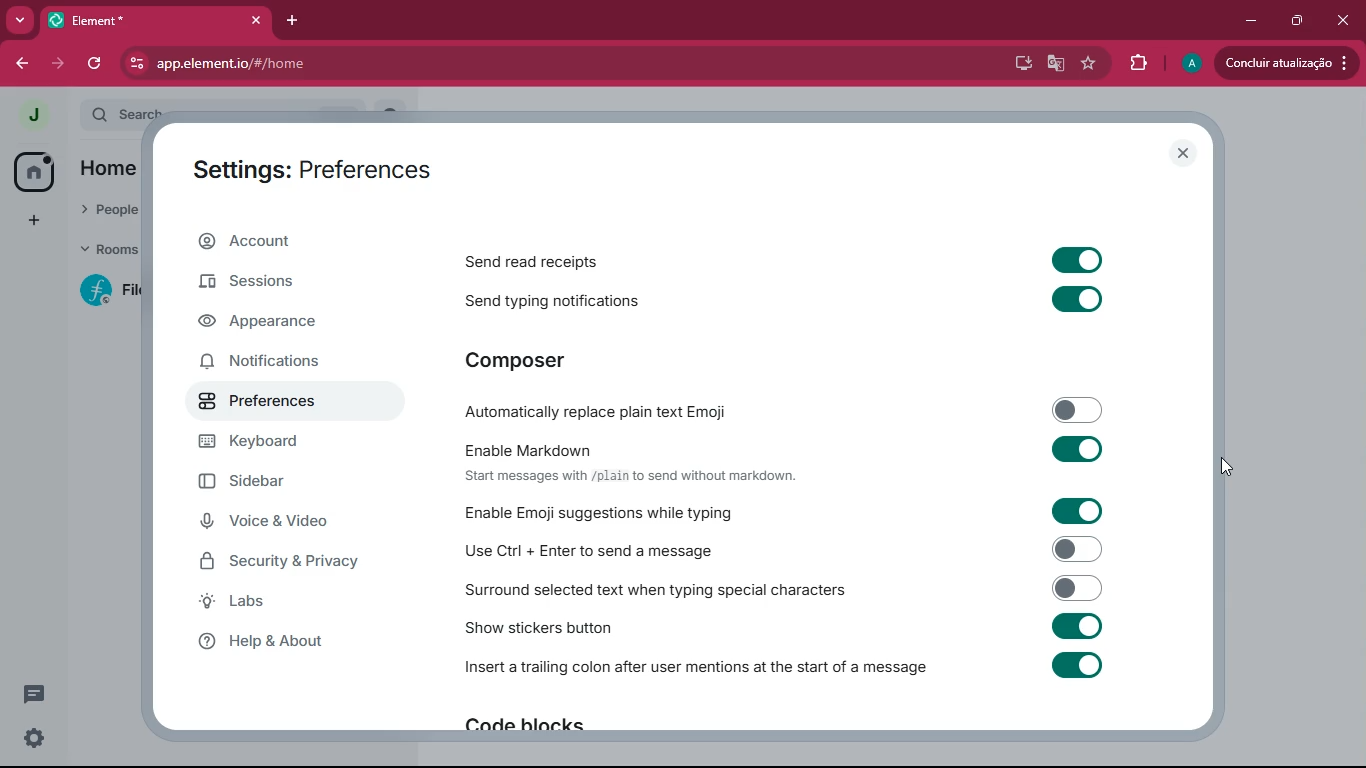 This screenshot has height=768, width=1366. What do you see at coordinates (1182, 155) in the screenshot?
I see `close` at bounding box center [1182, 155].